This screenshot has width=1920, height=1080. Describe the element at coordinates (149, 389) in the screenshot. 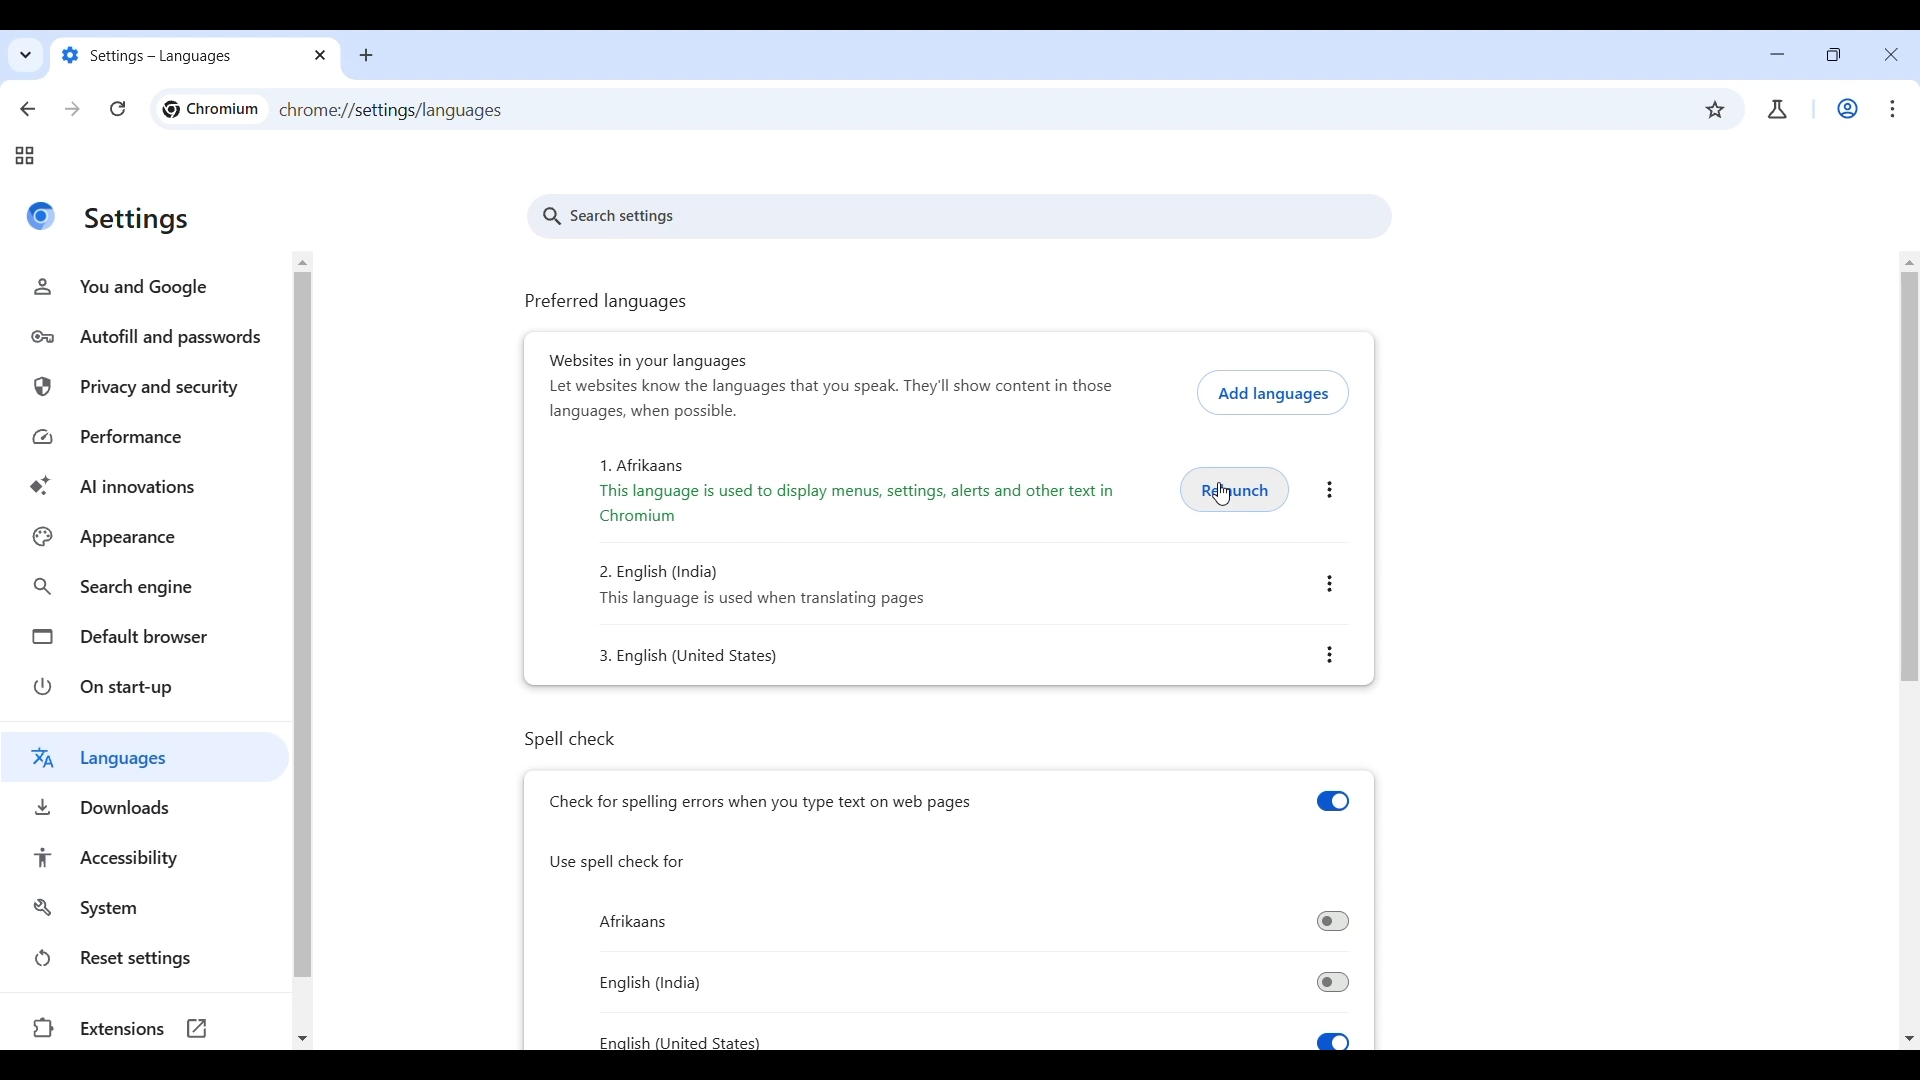

I see `Privacy and security` at that location.